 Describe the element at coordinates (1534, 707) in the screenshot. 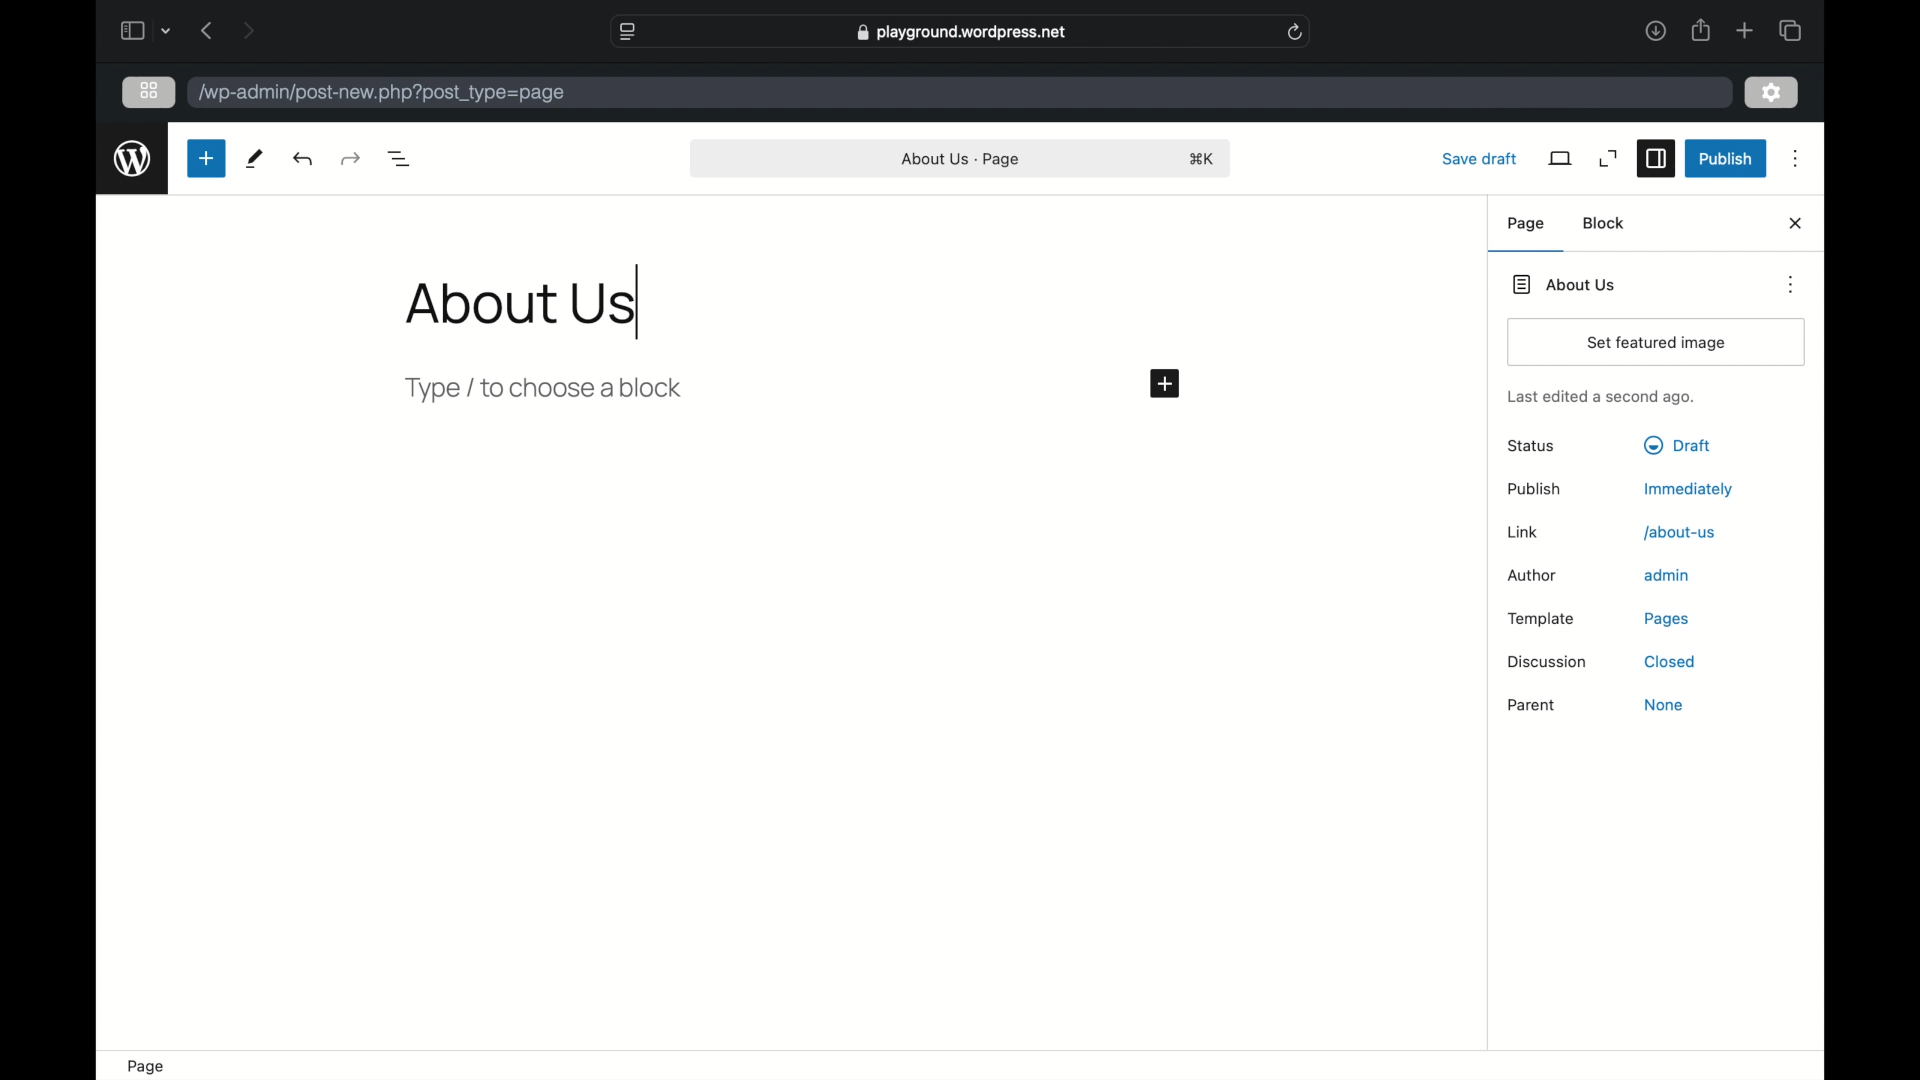

I see `parent` at that location.